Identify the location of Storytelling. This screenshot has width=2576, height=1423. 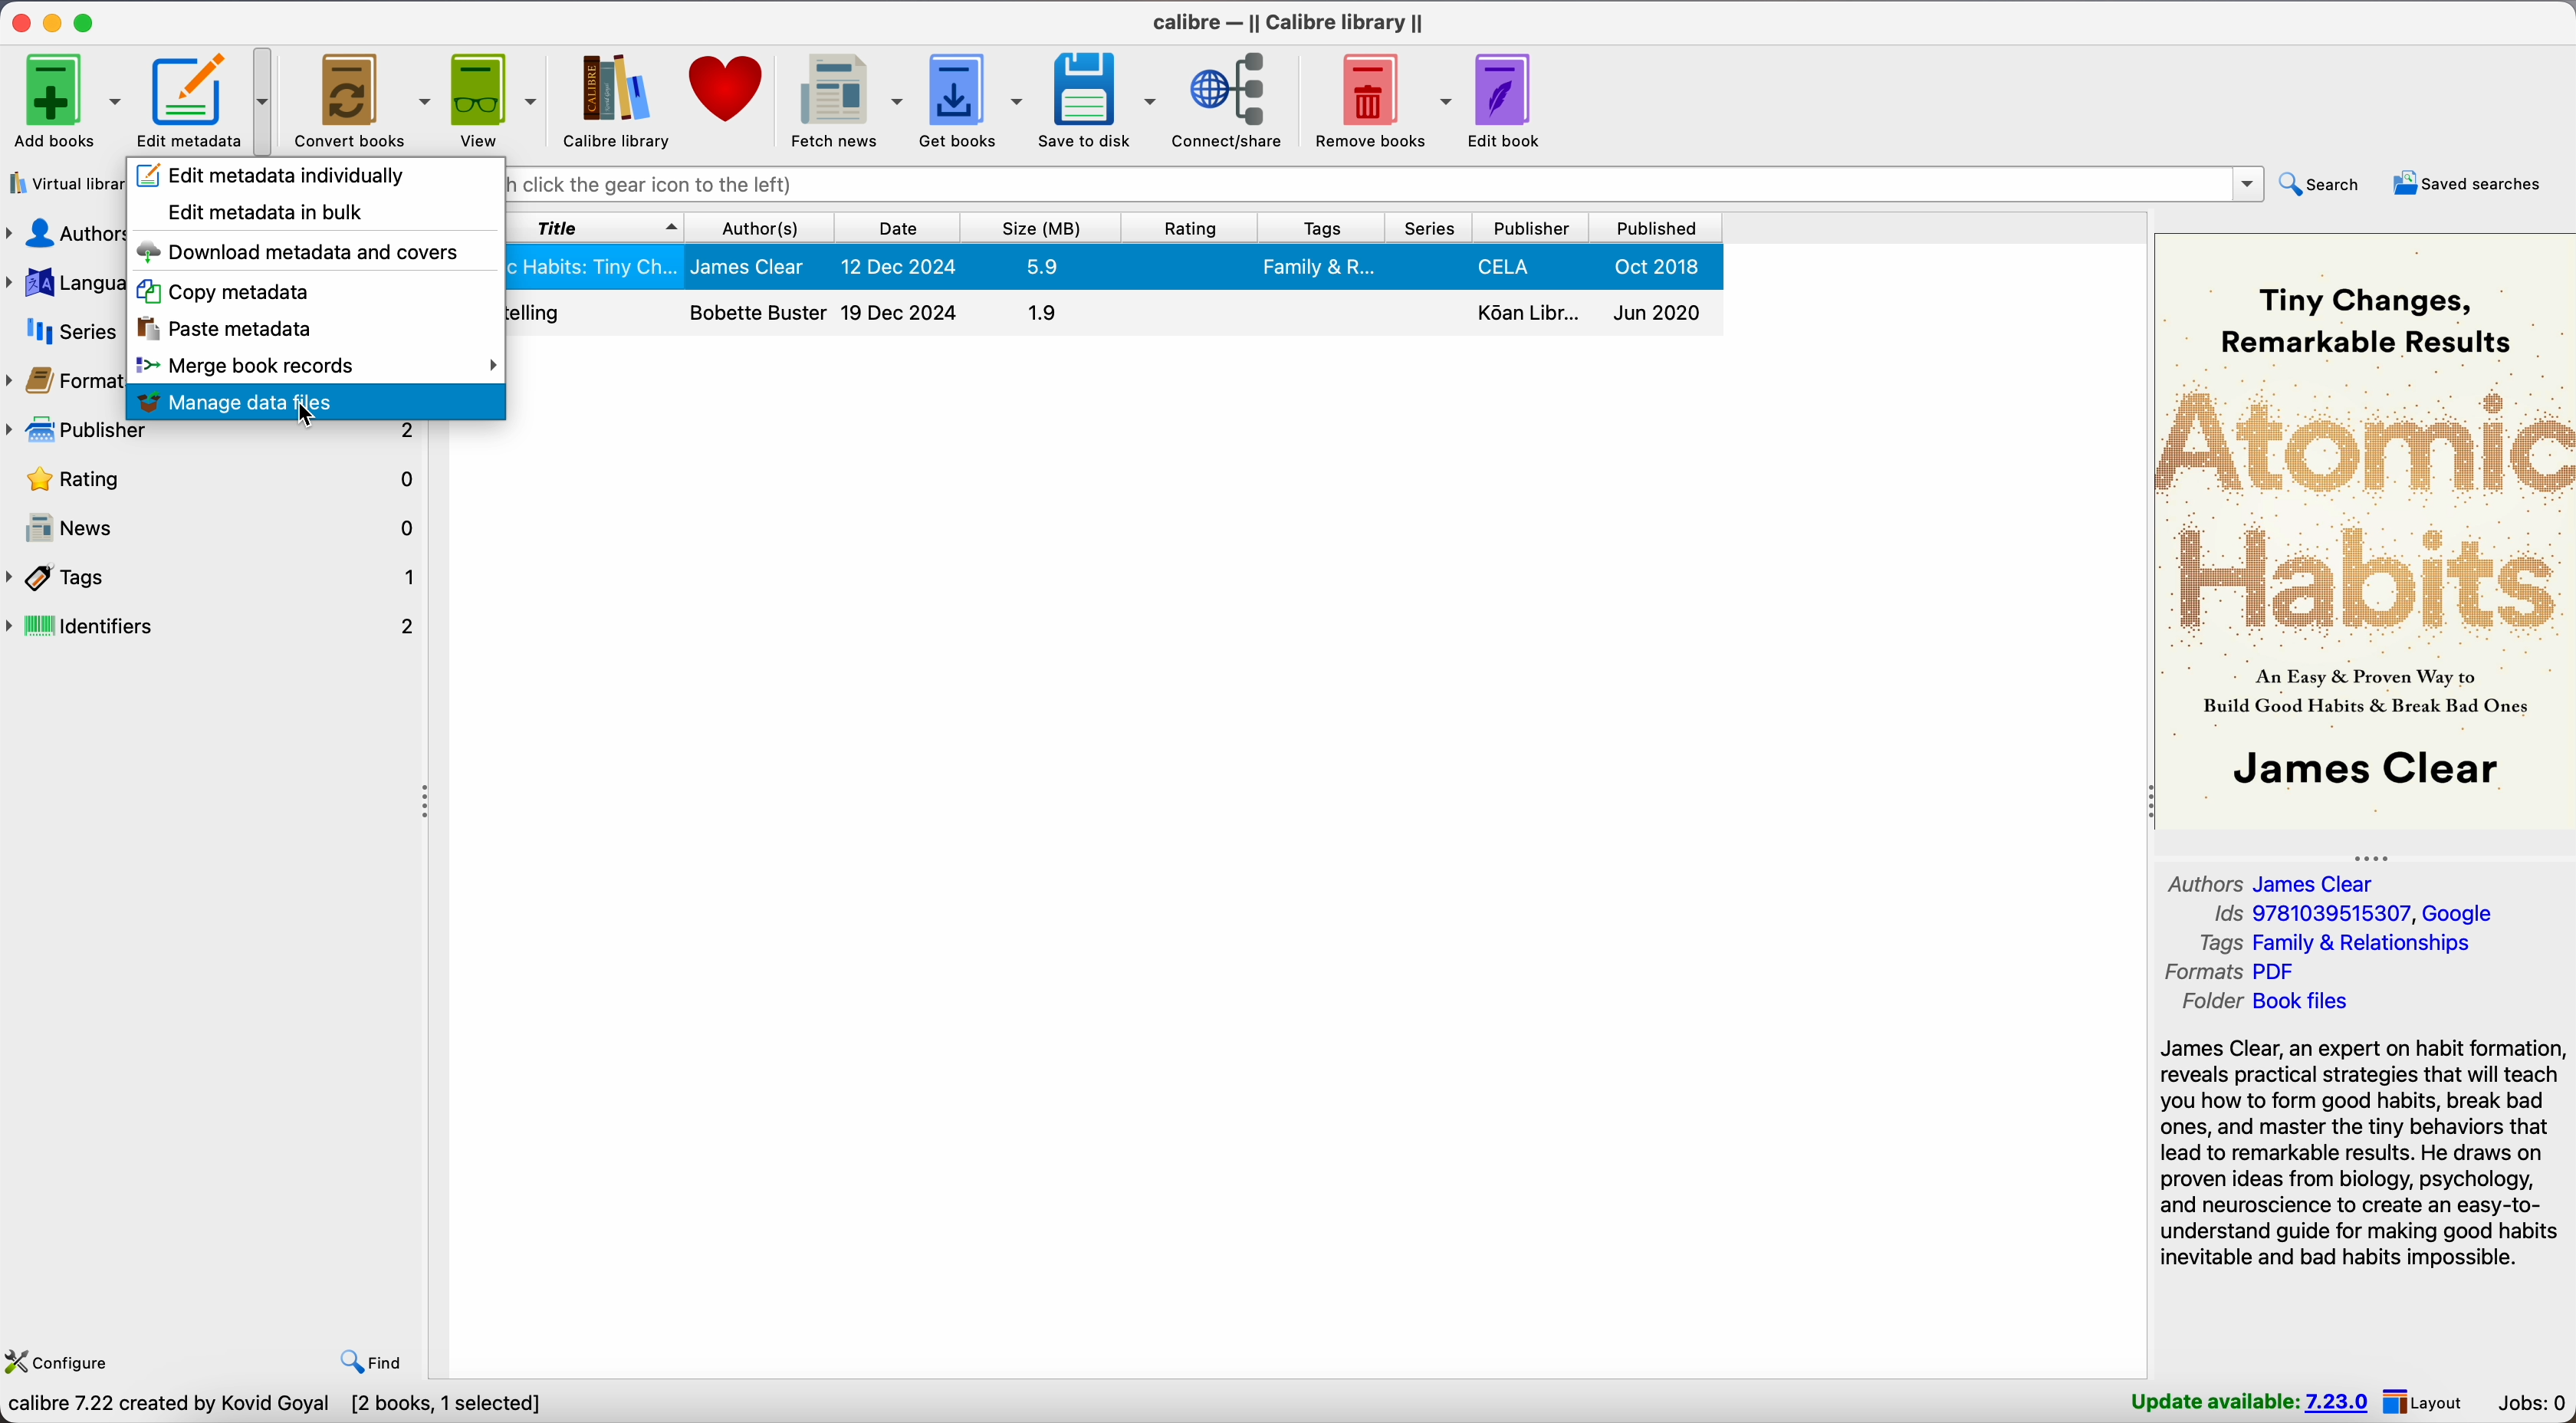
(1116, 314).